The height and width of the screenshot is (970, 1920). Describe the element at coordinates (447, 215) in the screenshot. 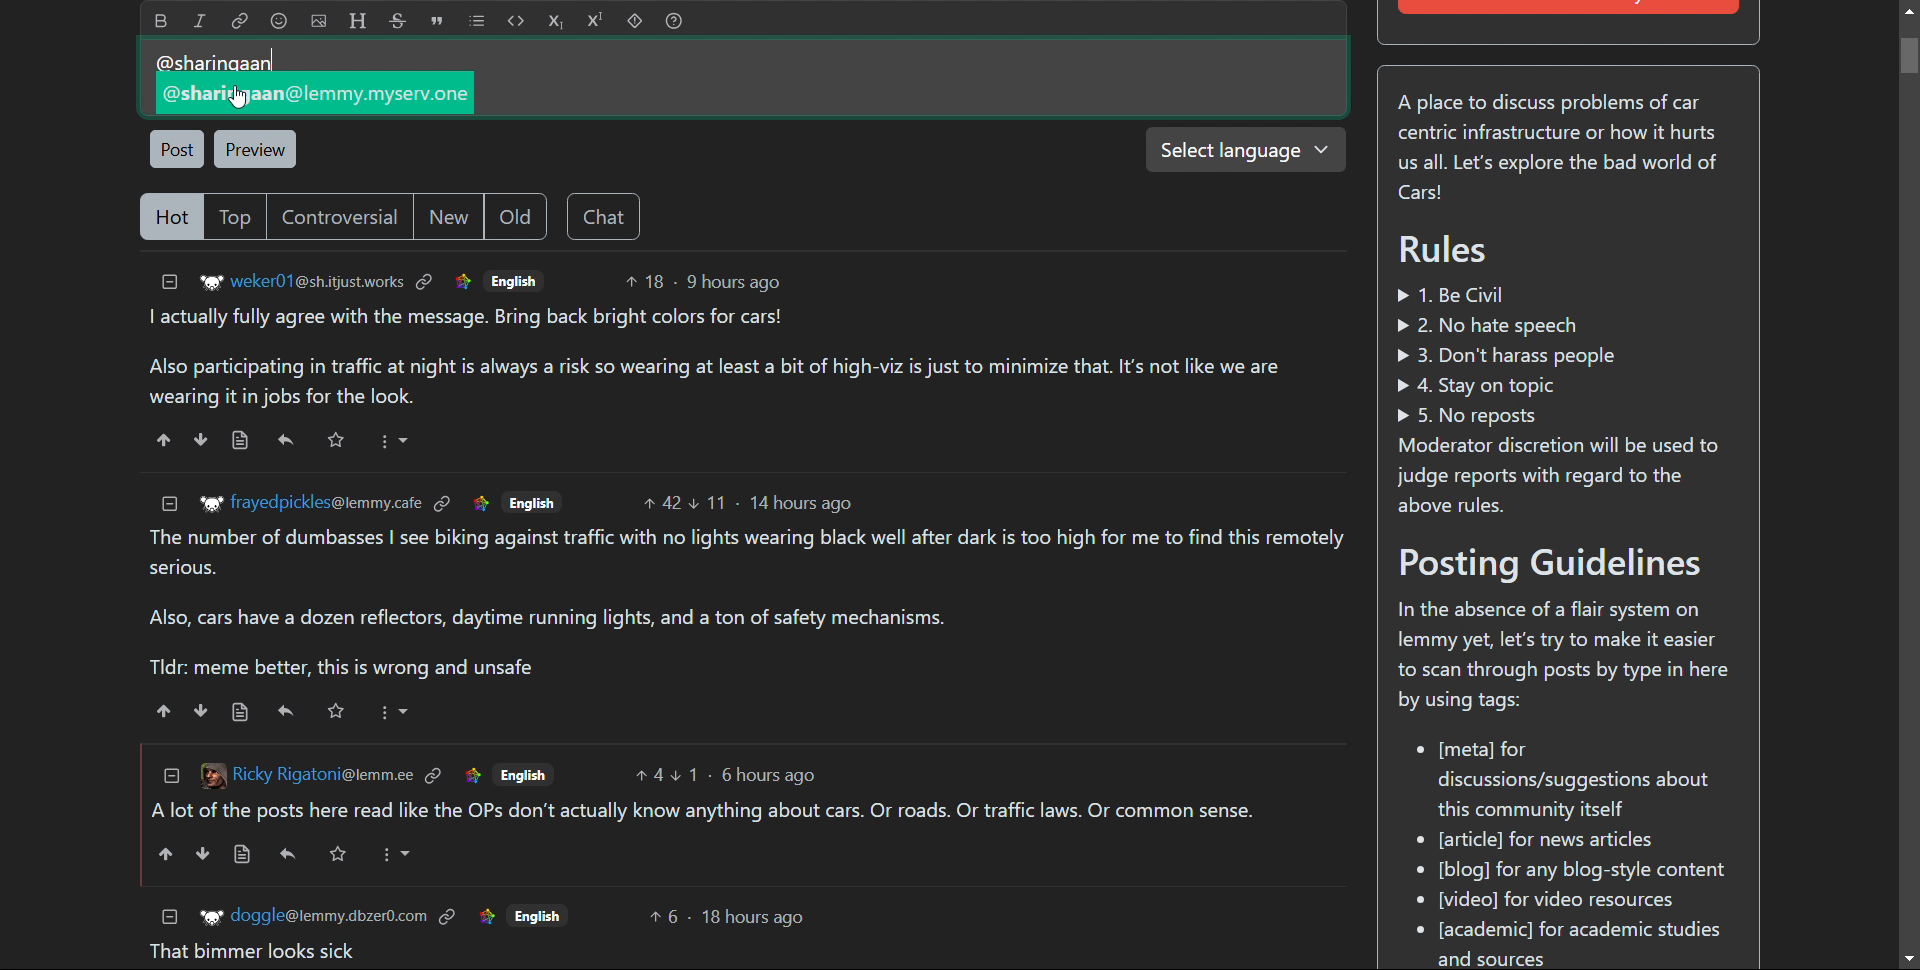

I see `new` at that location.